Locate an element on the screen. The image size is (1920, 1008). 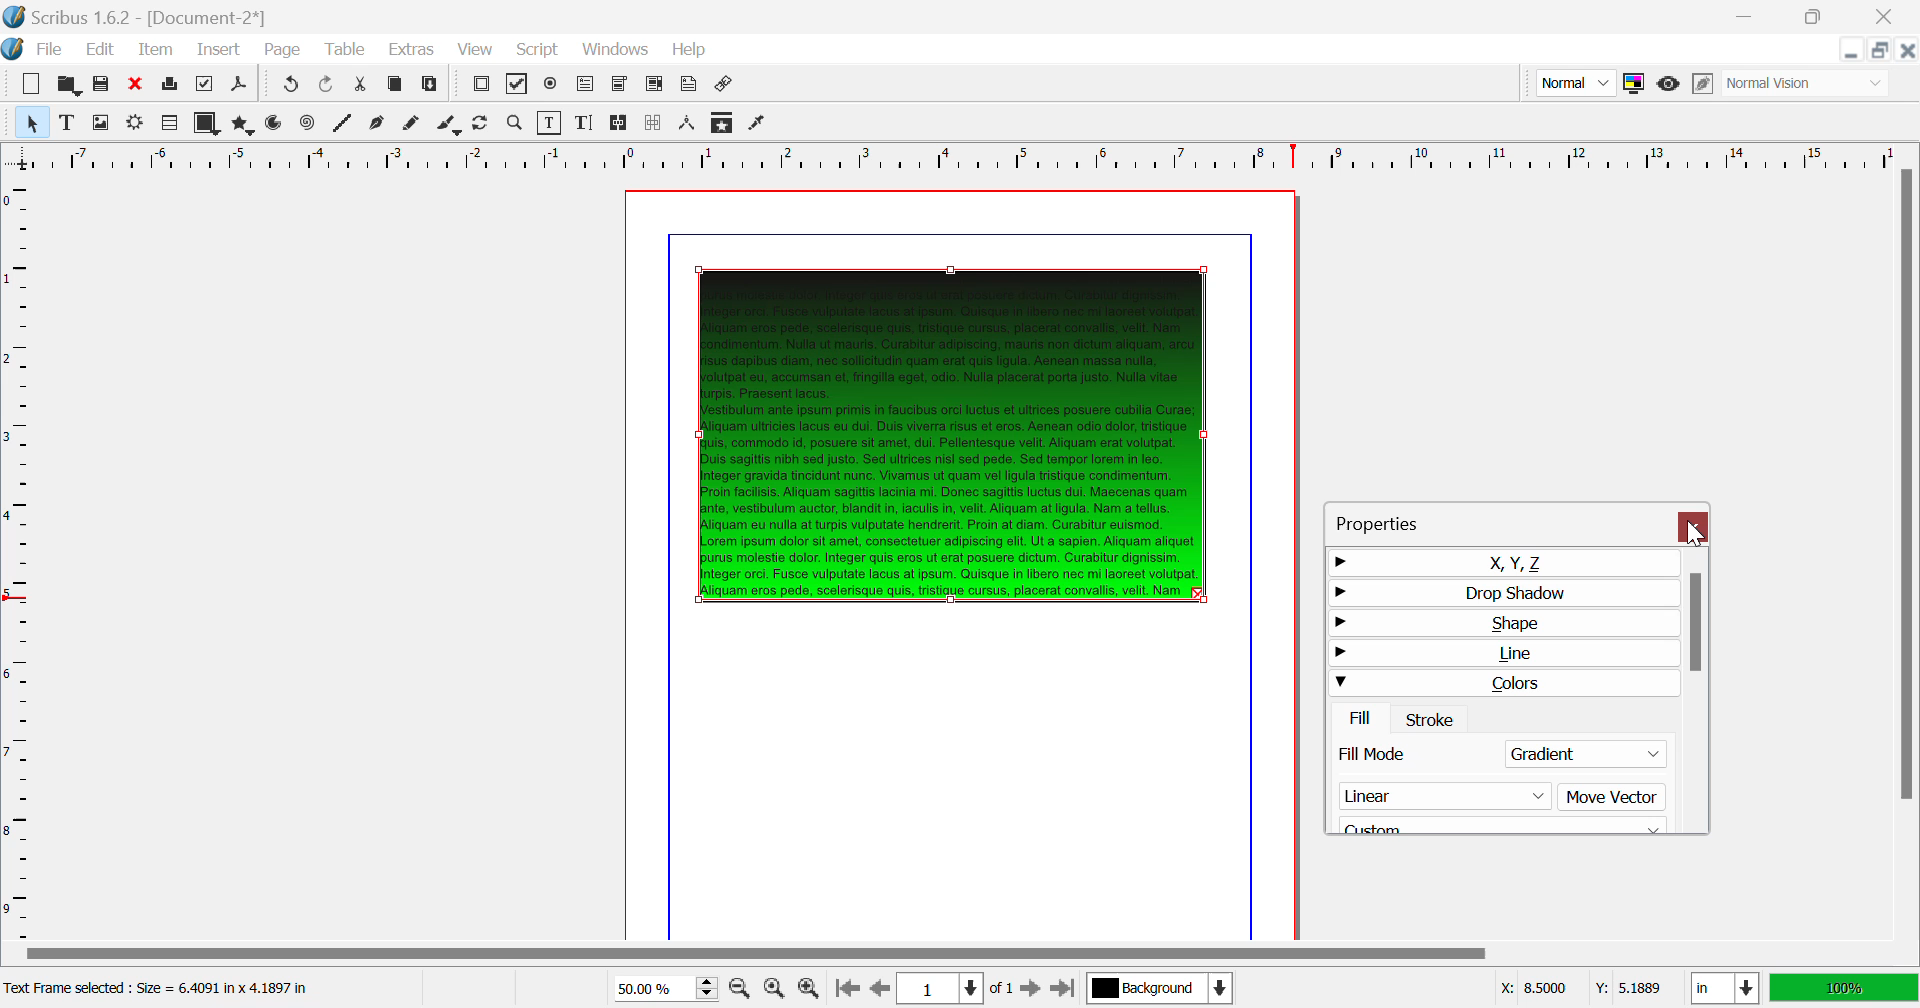
Link Annotation is located at coordinates (726, 86).